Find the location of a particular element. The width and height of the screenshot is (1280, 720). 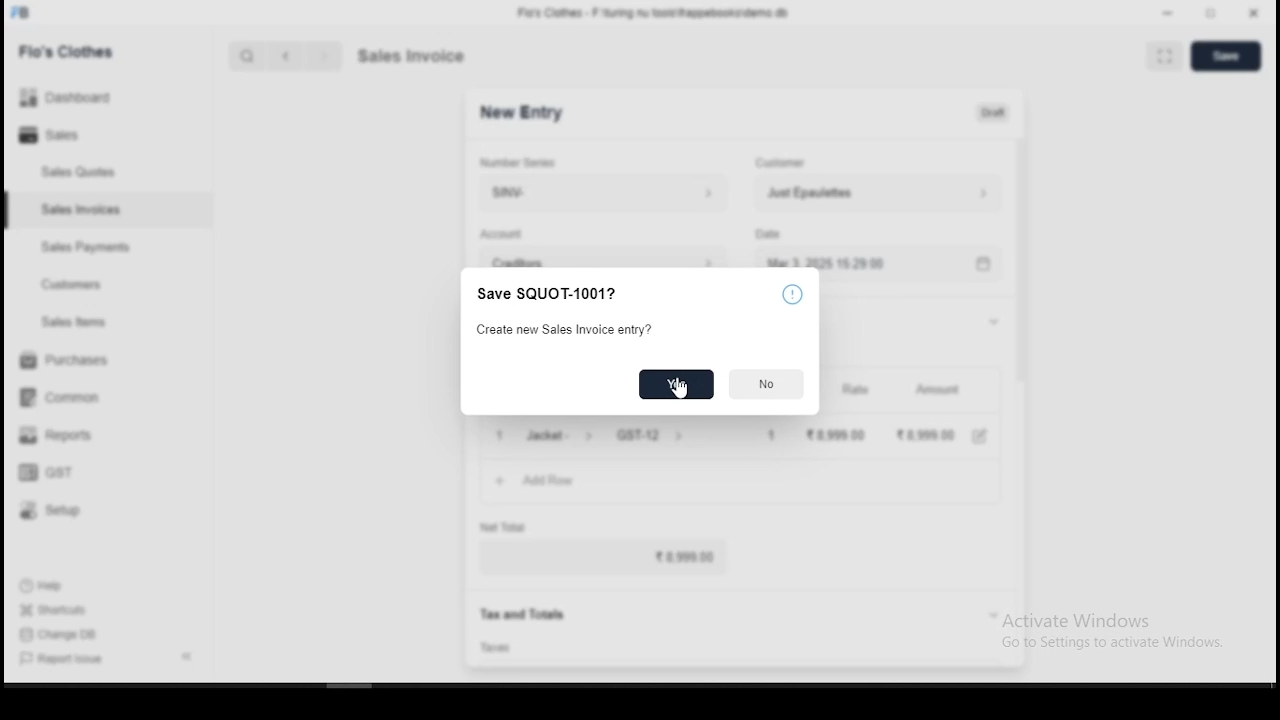

8,999.00 is located at coordinates (613, 557).